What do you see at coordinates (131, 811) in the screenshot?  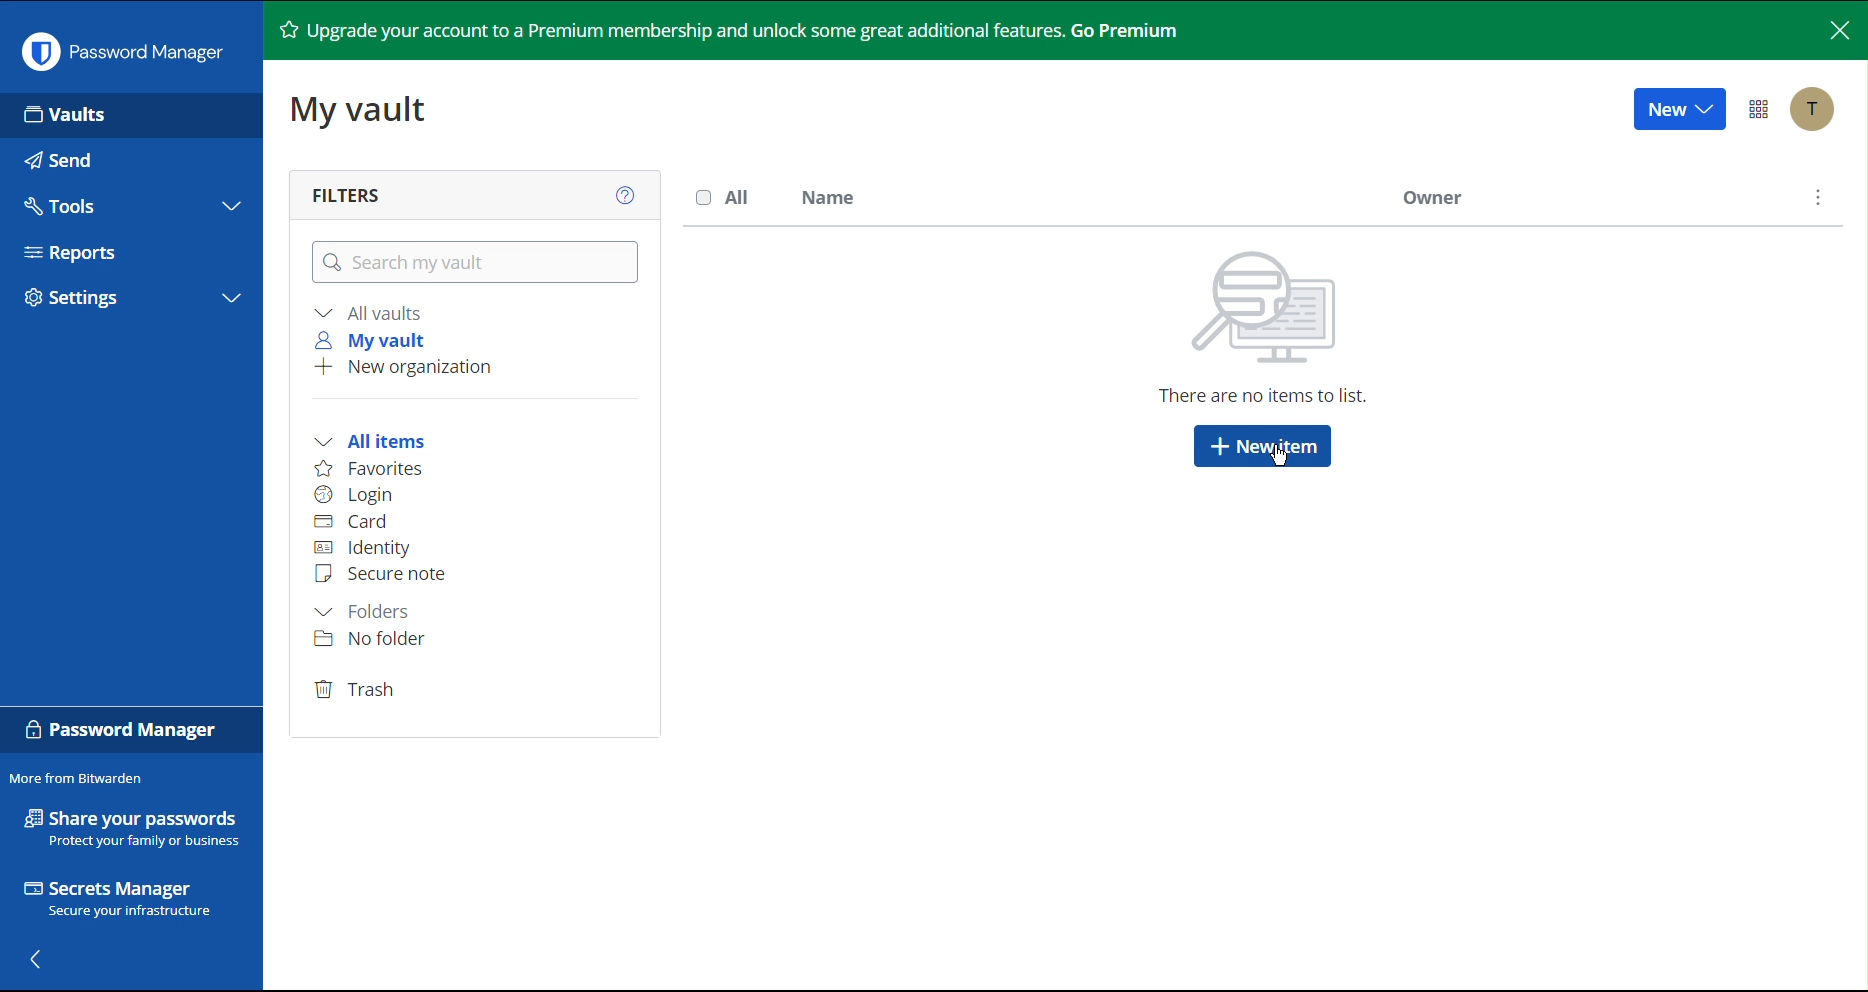 I see `Share your passwords` at bounding box center [131, 811].